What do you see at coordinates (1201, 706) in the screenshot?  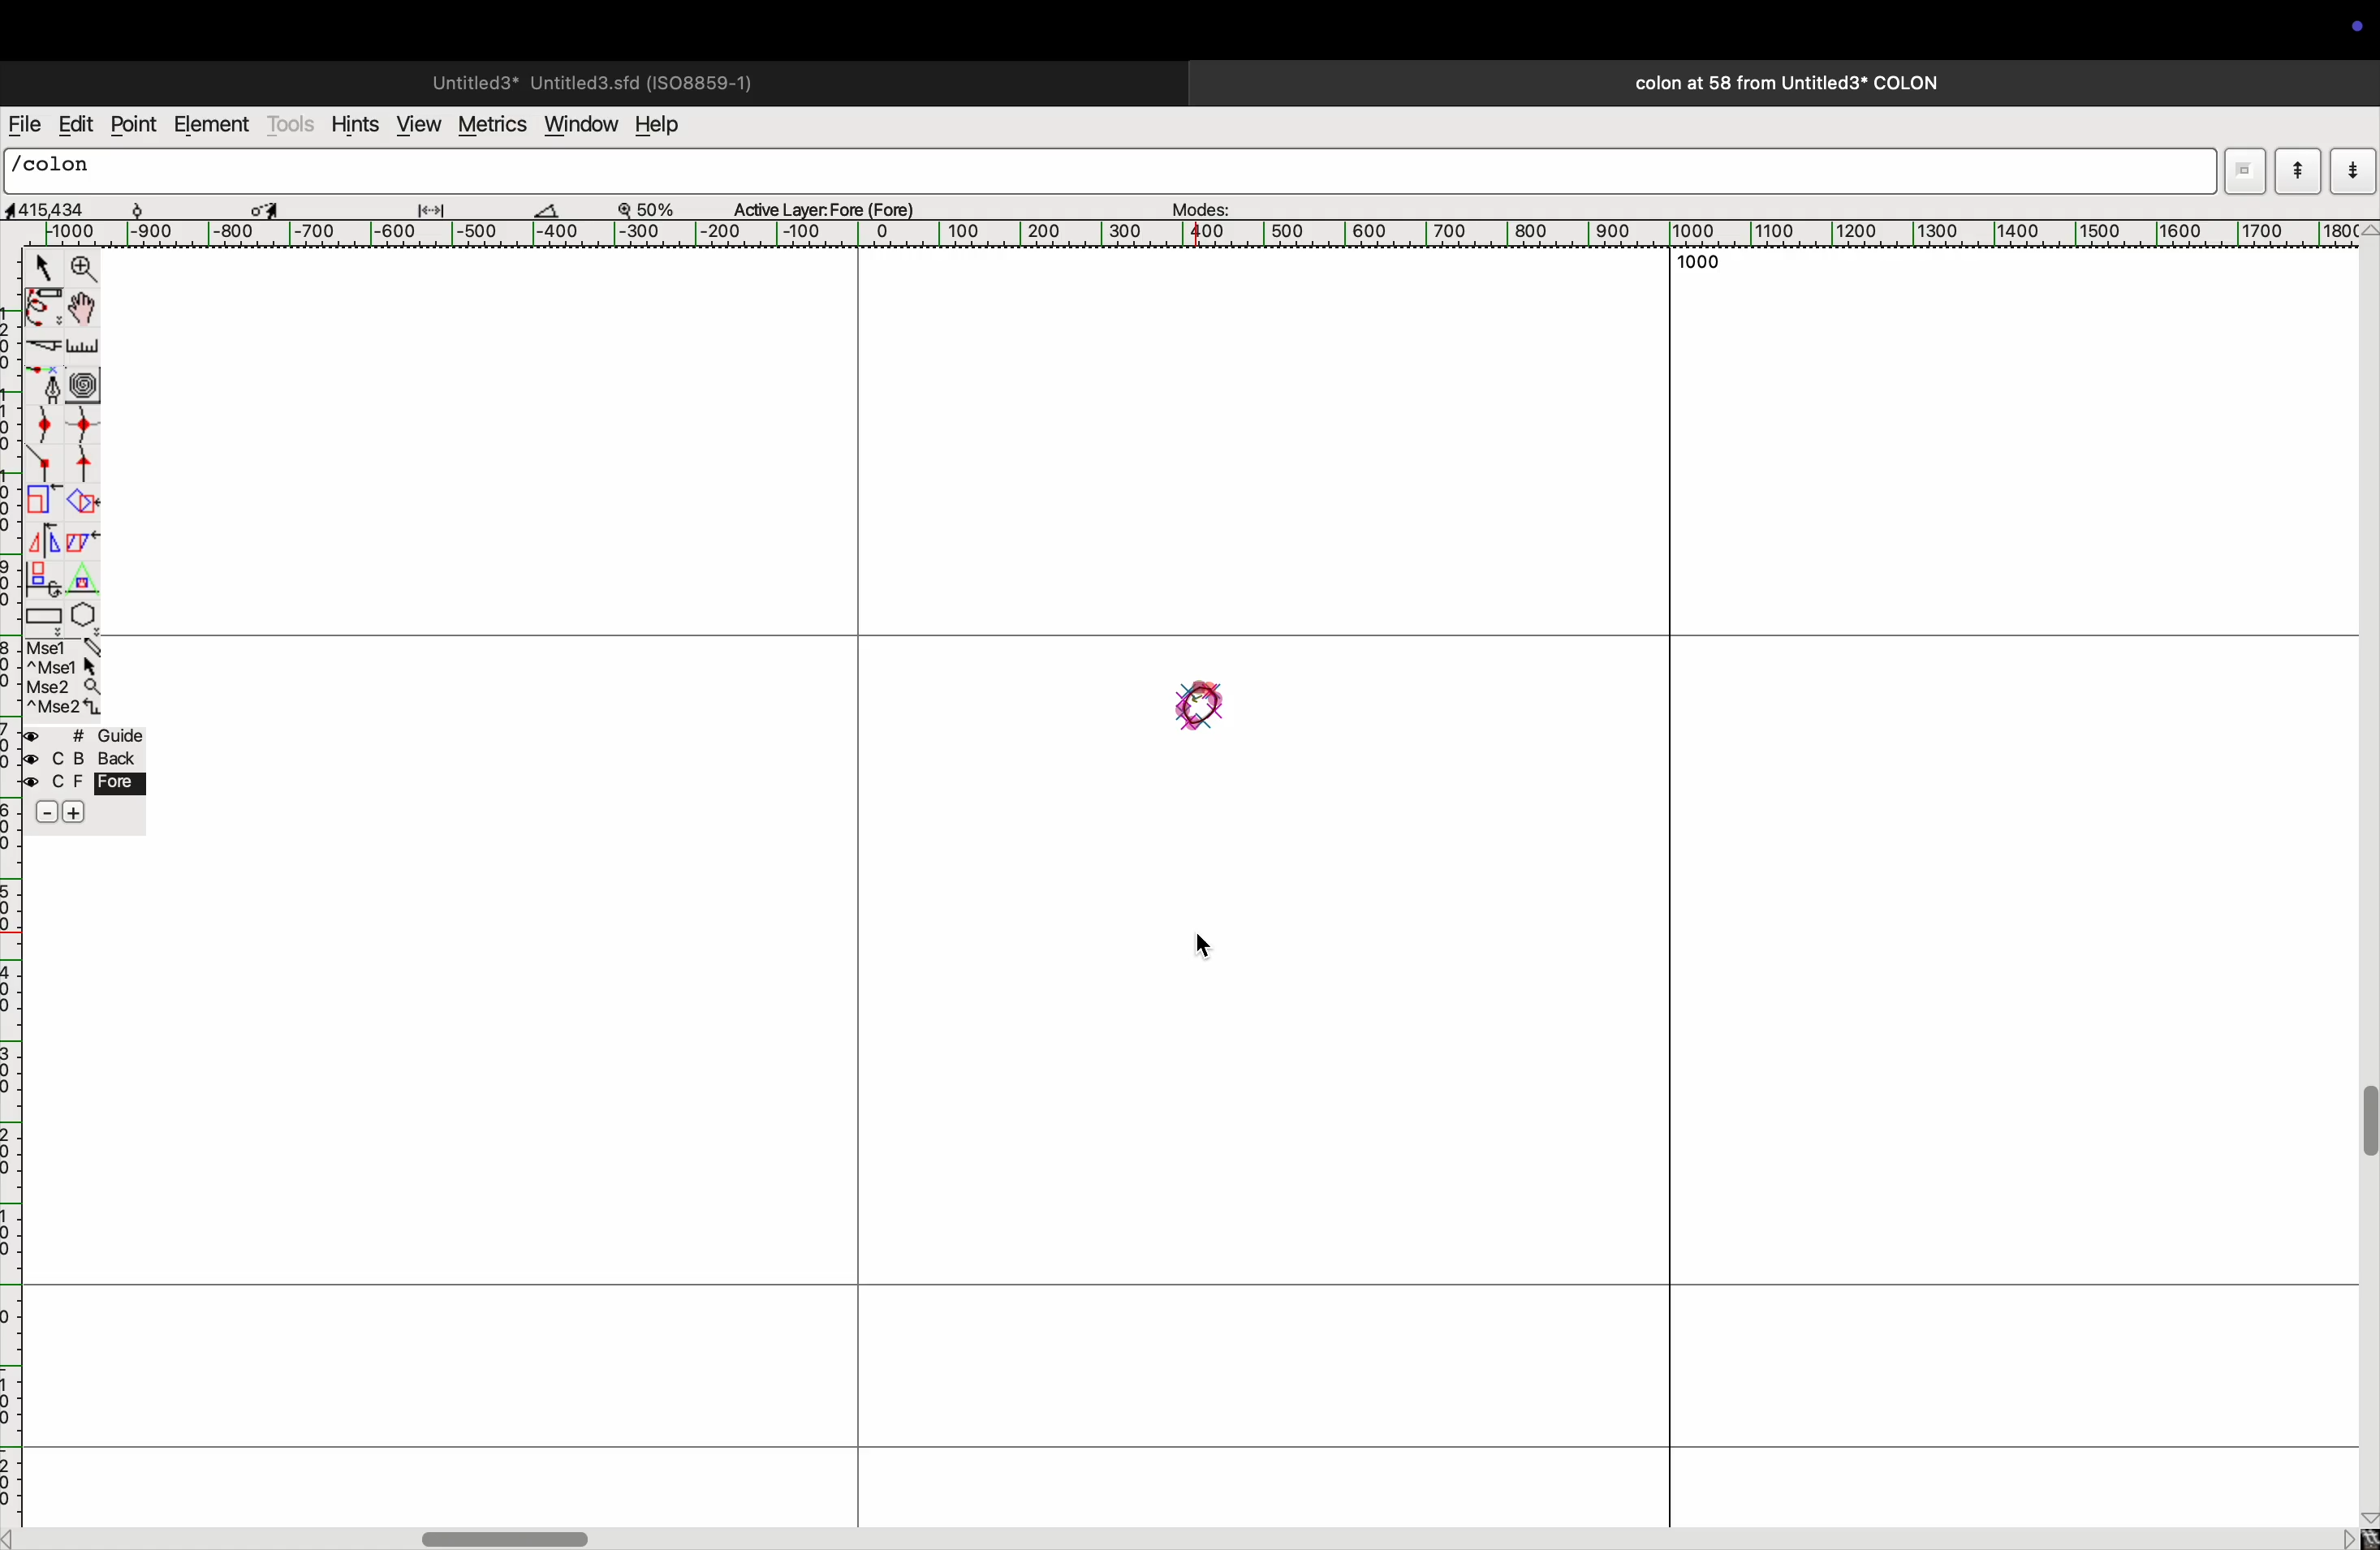 I see `Drawing of upper part of colon` at bounding box center [1201, 706].